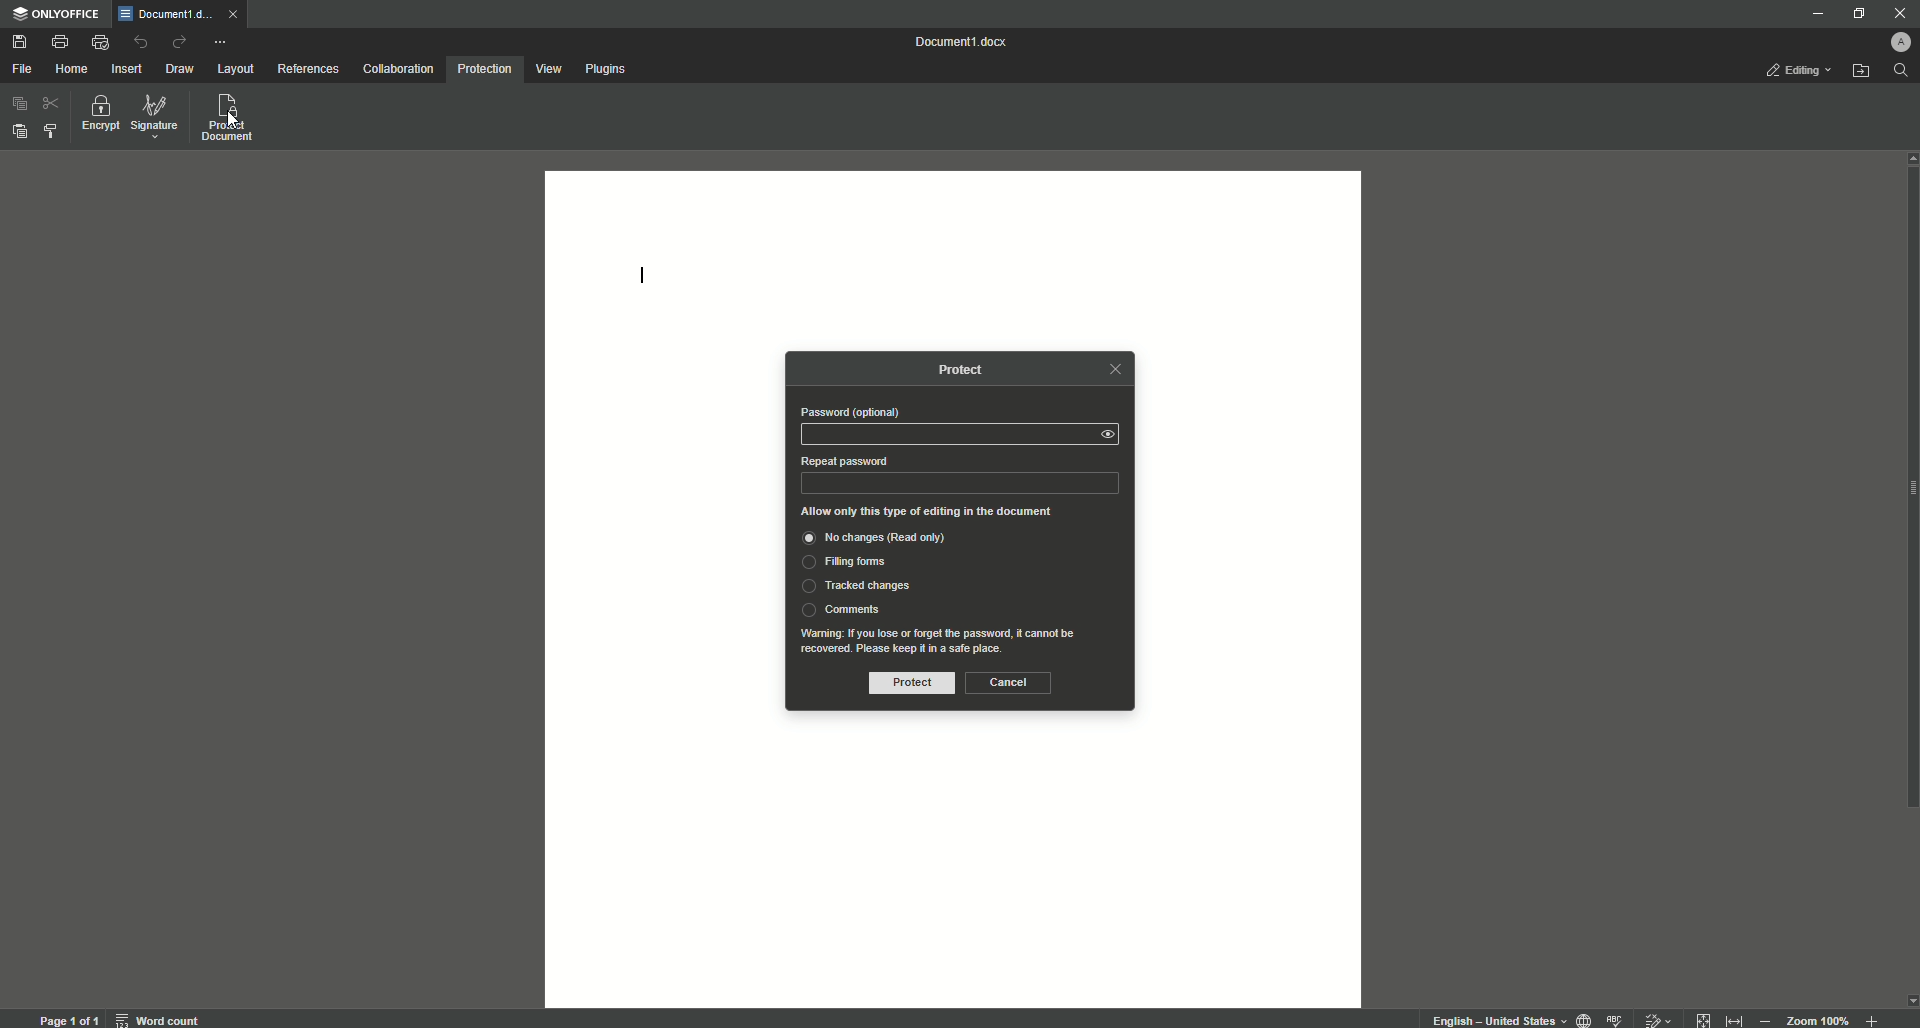 Image resolution: width=1920 pixels, height=1028 pixels. Describe the element at coordinates (22, 42) in the screenshot. I see `Save` at that location.